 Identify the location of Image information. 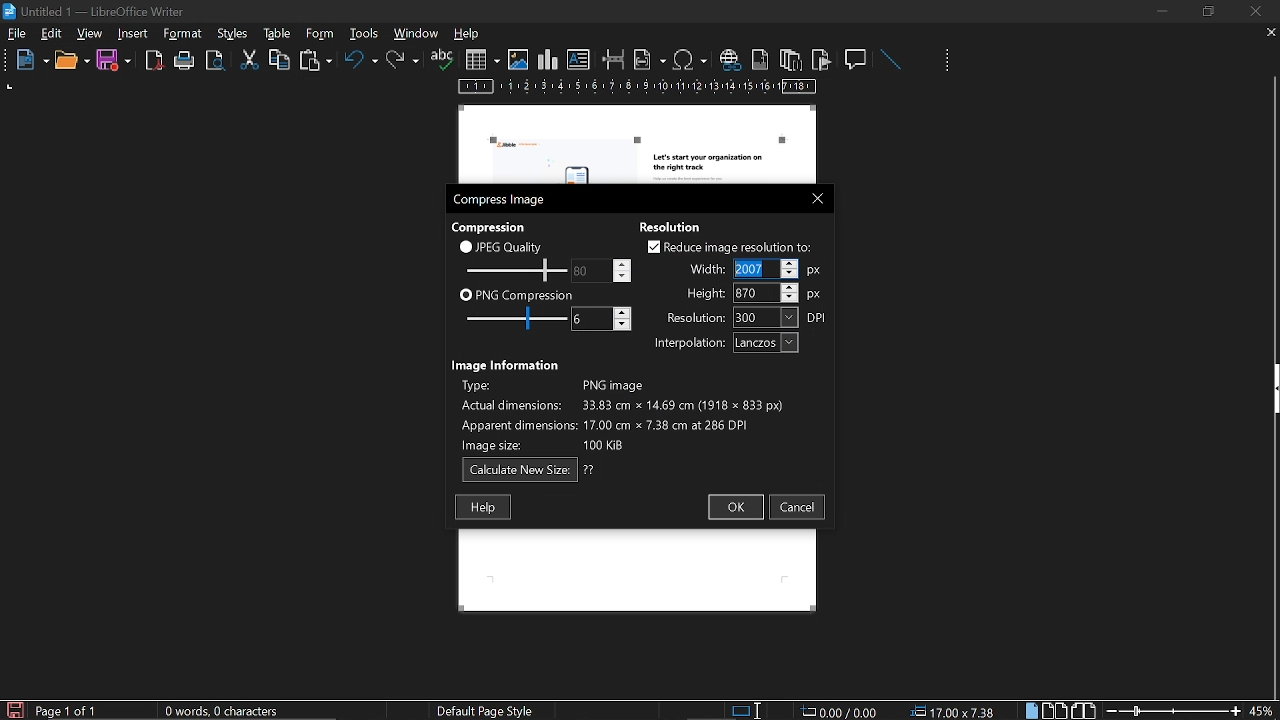
(508, 363).